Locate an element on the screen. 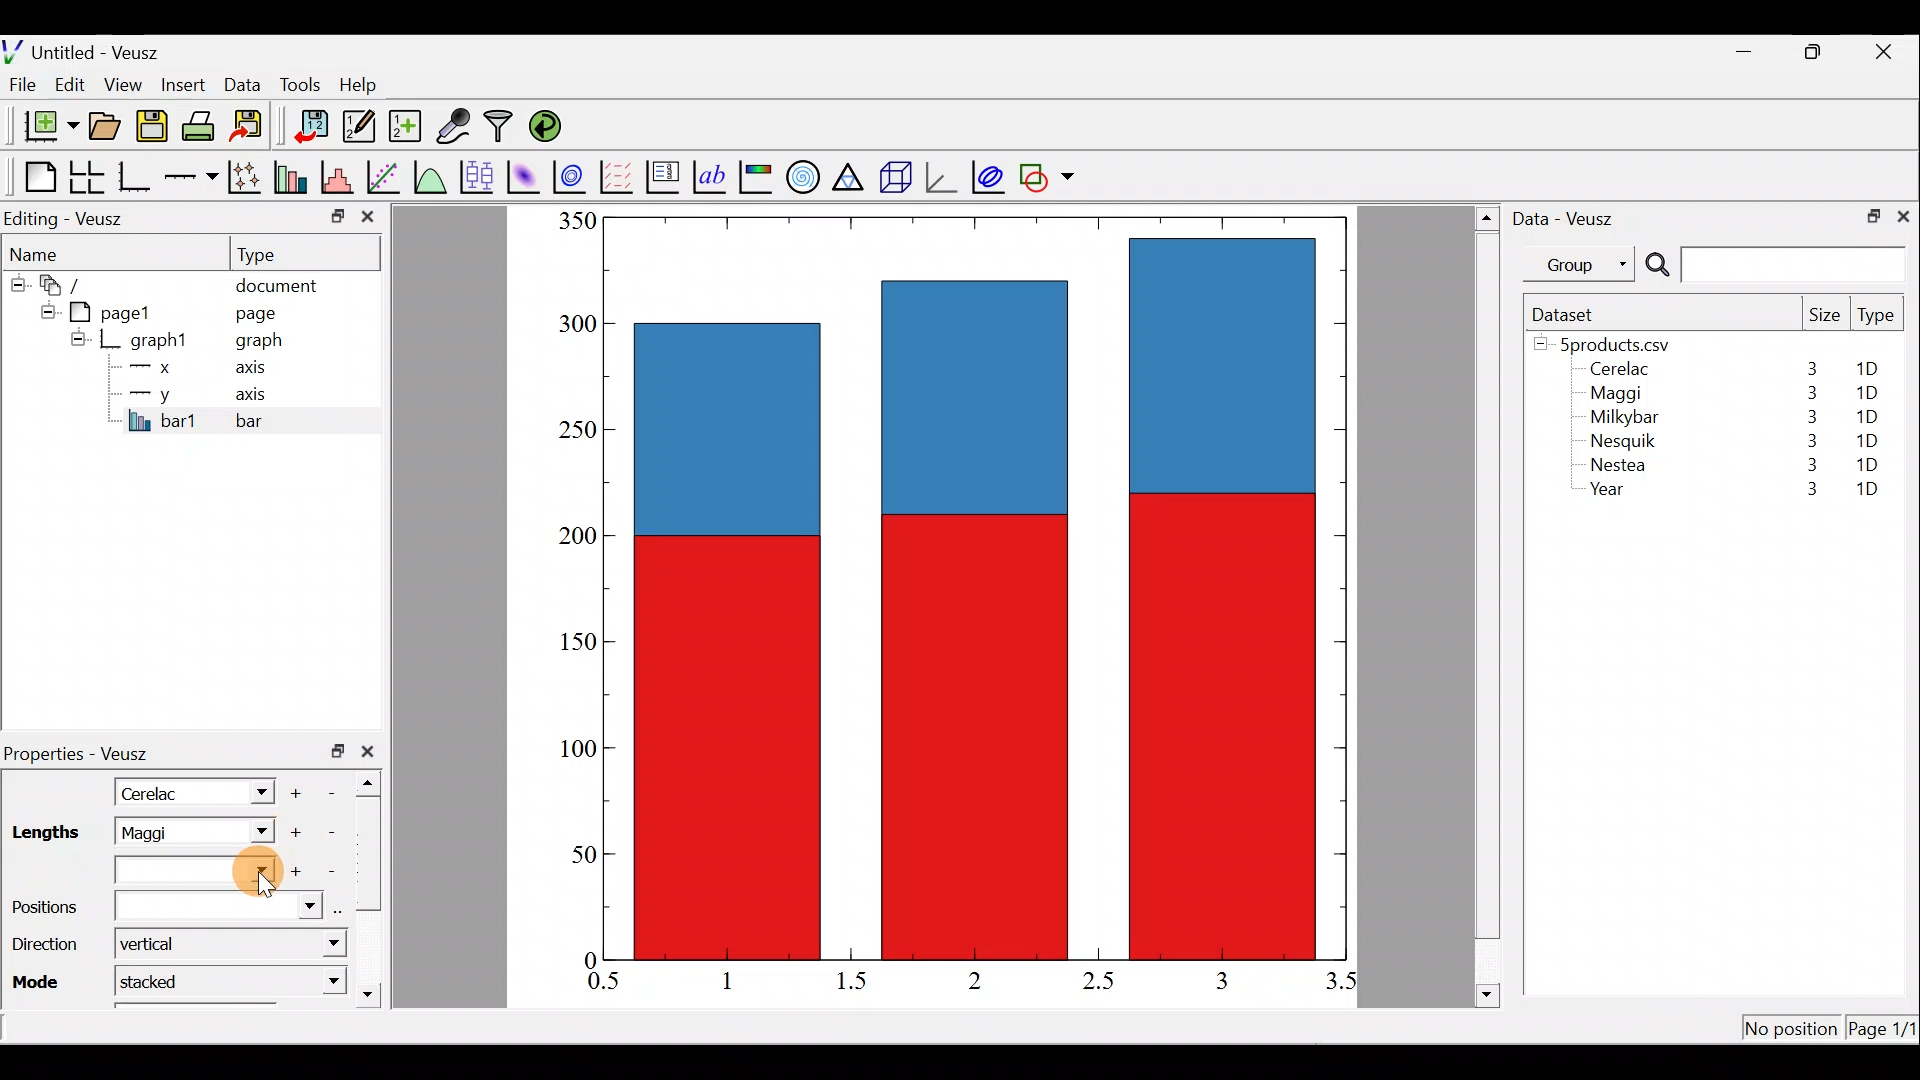 The height and width of the screenshot is (1080, 1920). Data - Veusz is located at coordinates (1568, 216).